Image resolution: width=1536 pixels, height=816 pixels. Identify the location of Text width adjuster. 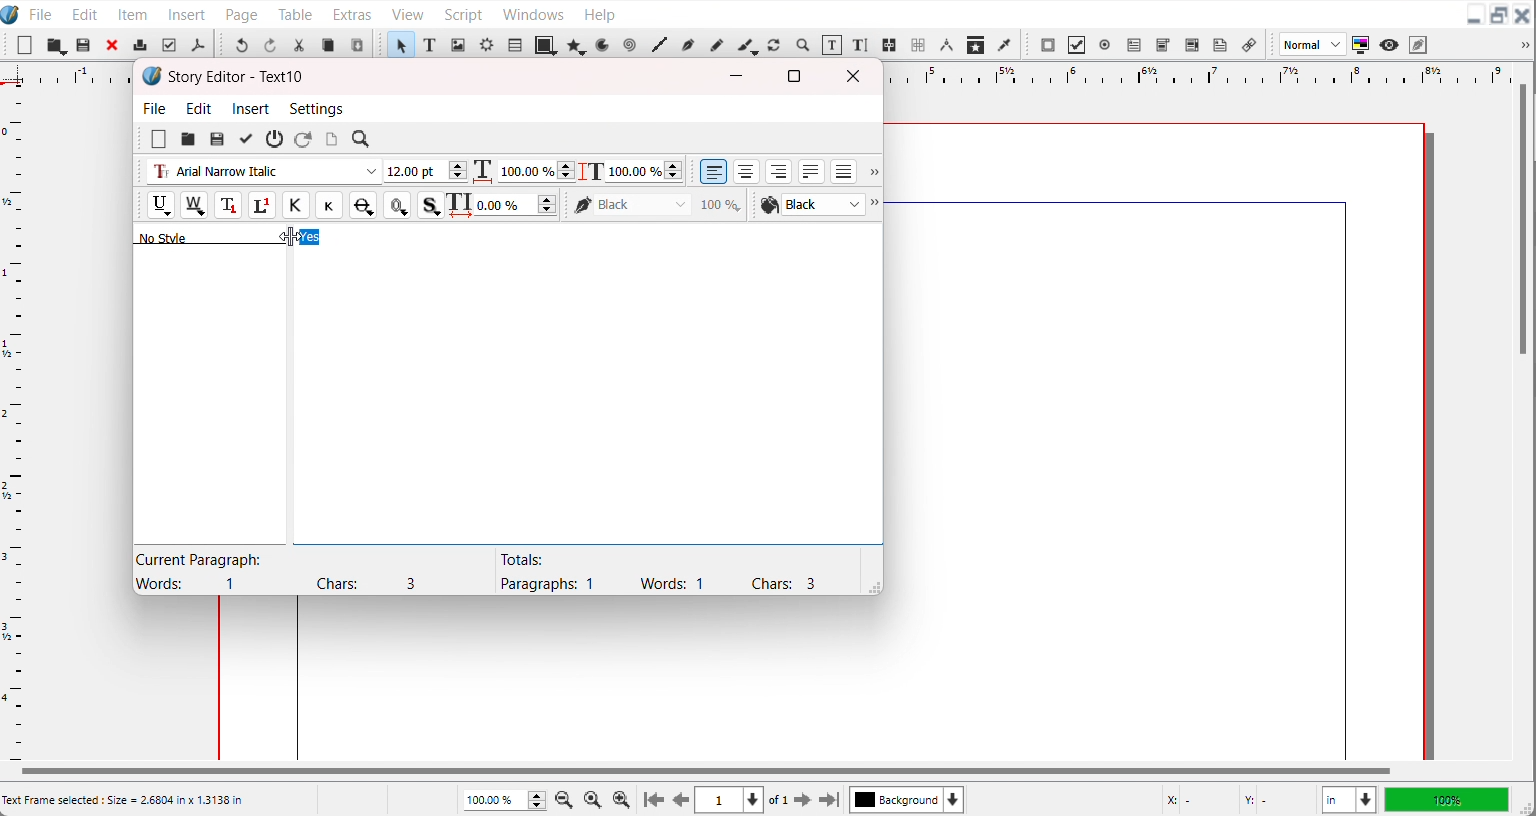
(536, 171).